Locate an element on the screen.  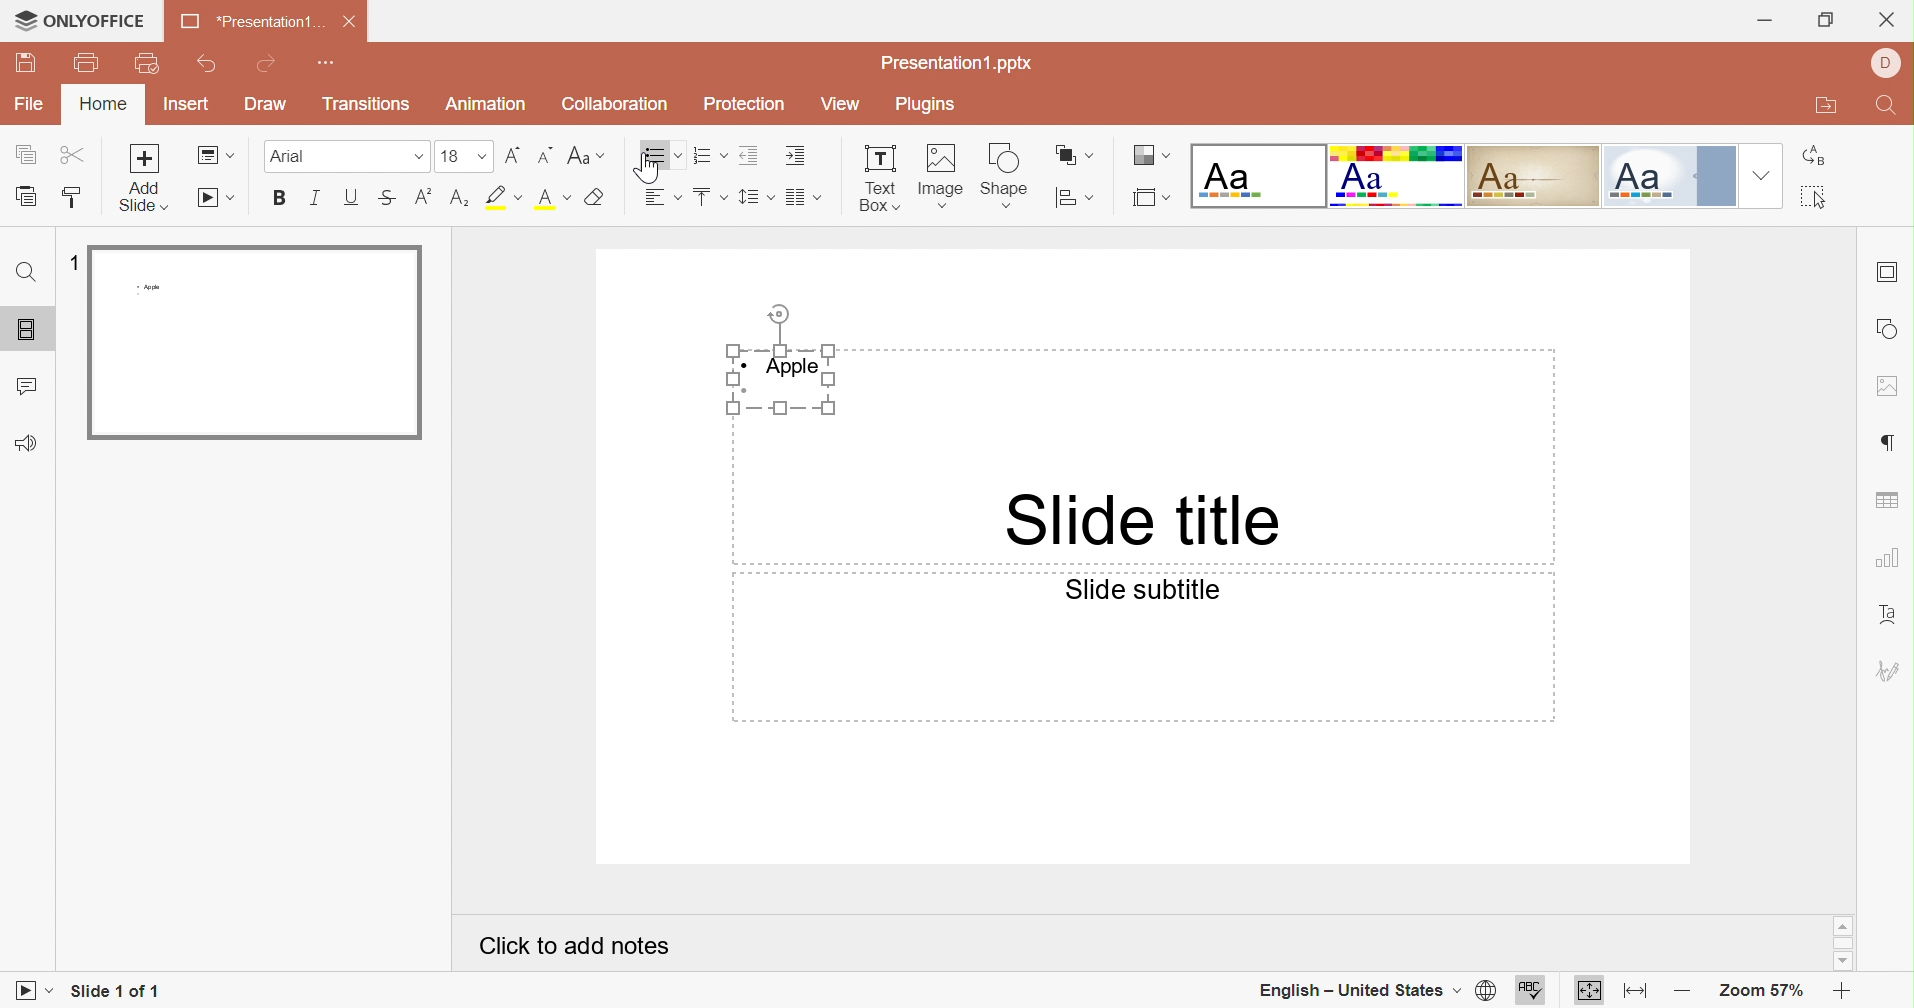
File is located at coordinates (32, 106).